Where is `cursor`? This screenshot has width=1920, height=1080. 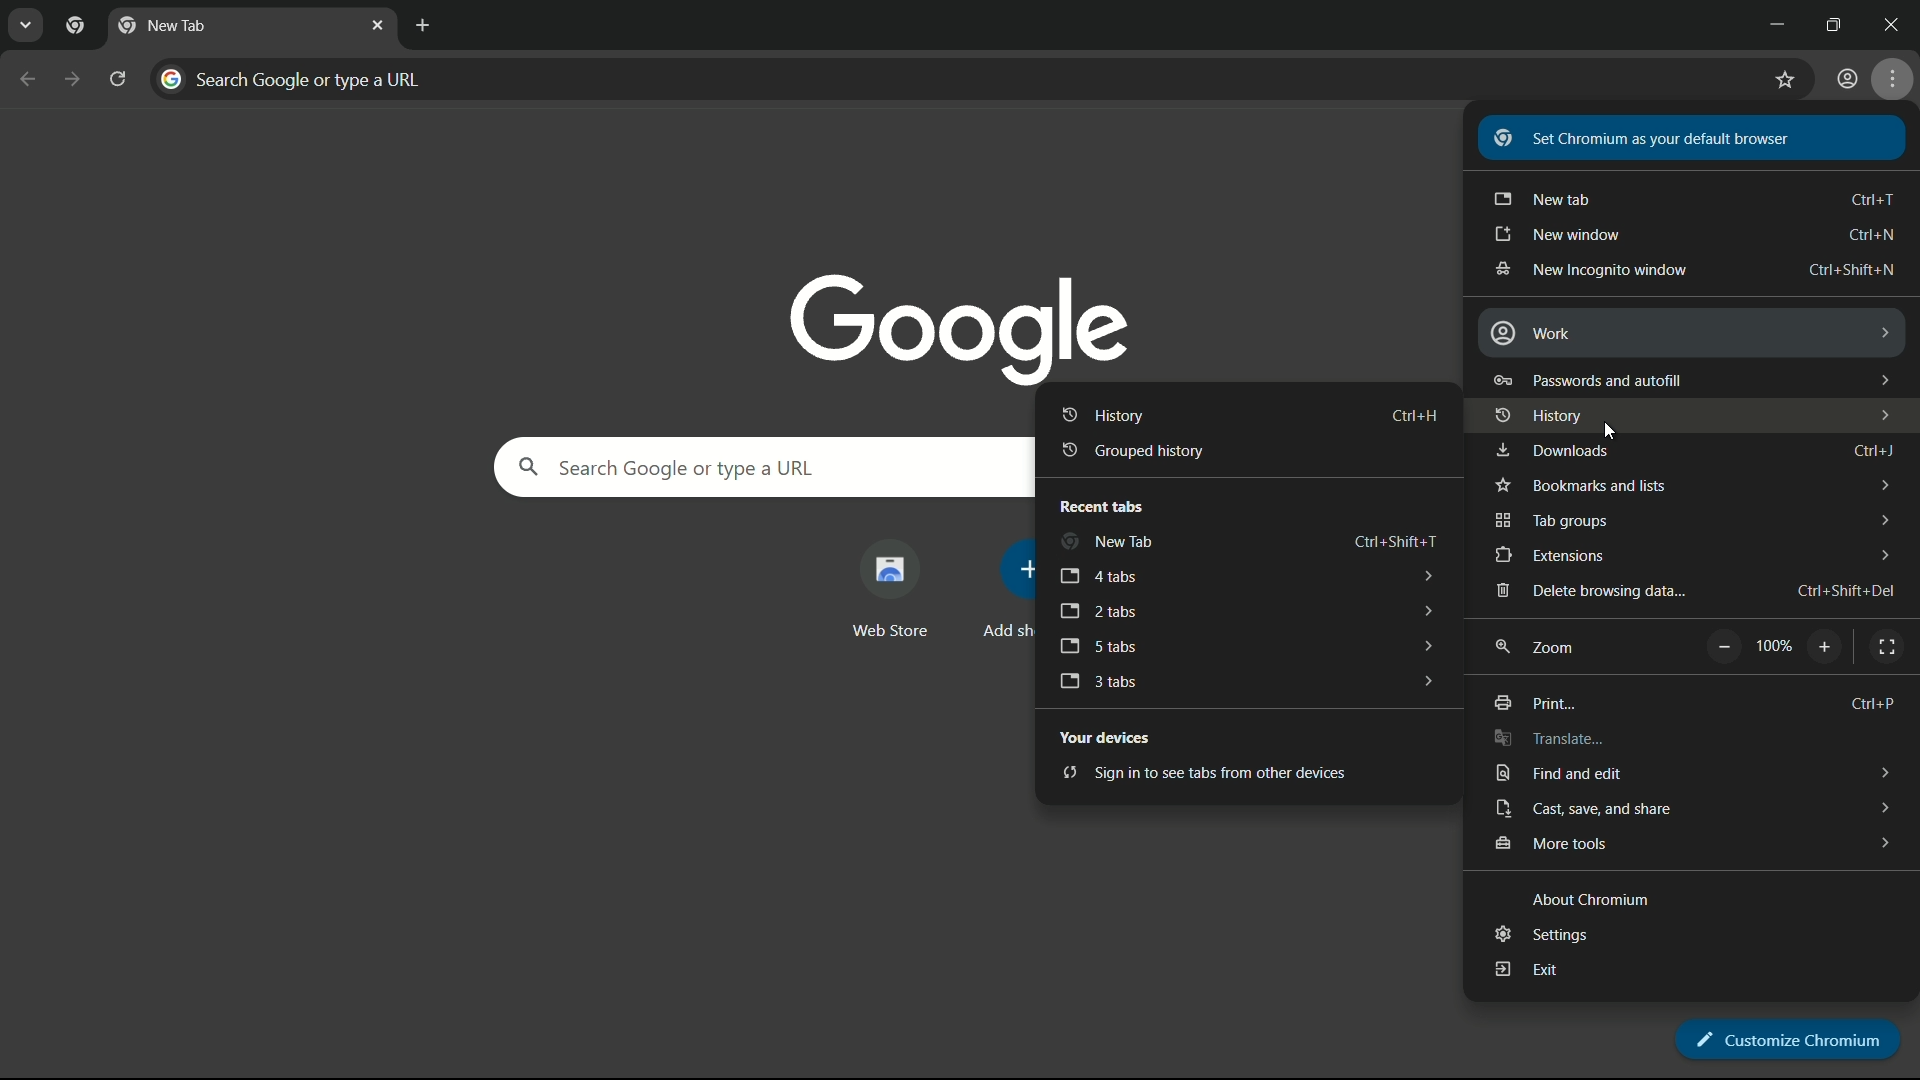
cursor is located at coordinates (1613, 427).